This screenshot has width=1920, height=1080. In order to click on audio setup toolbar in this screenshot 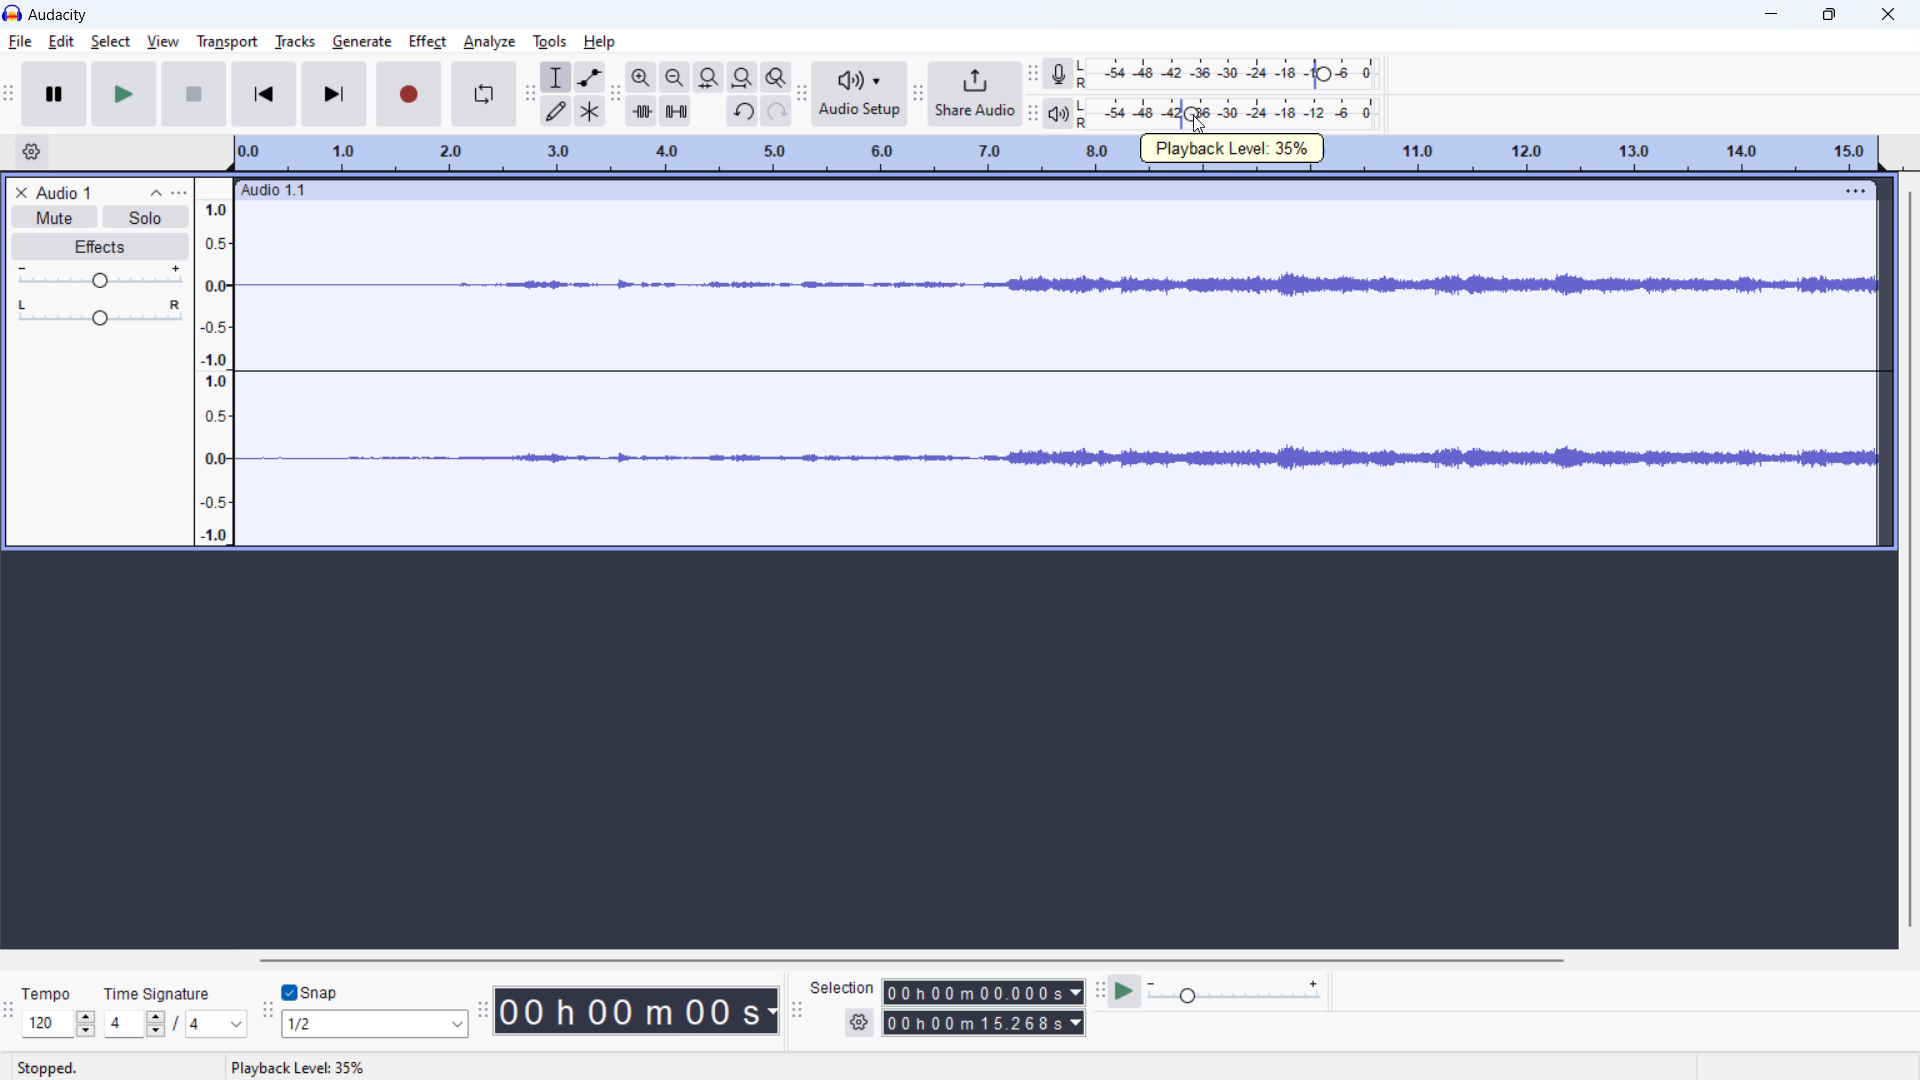, I will do `click(802, 94)`.